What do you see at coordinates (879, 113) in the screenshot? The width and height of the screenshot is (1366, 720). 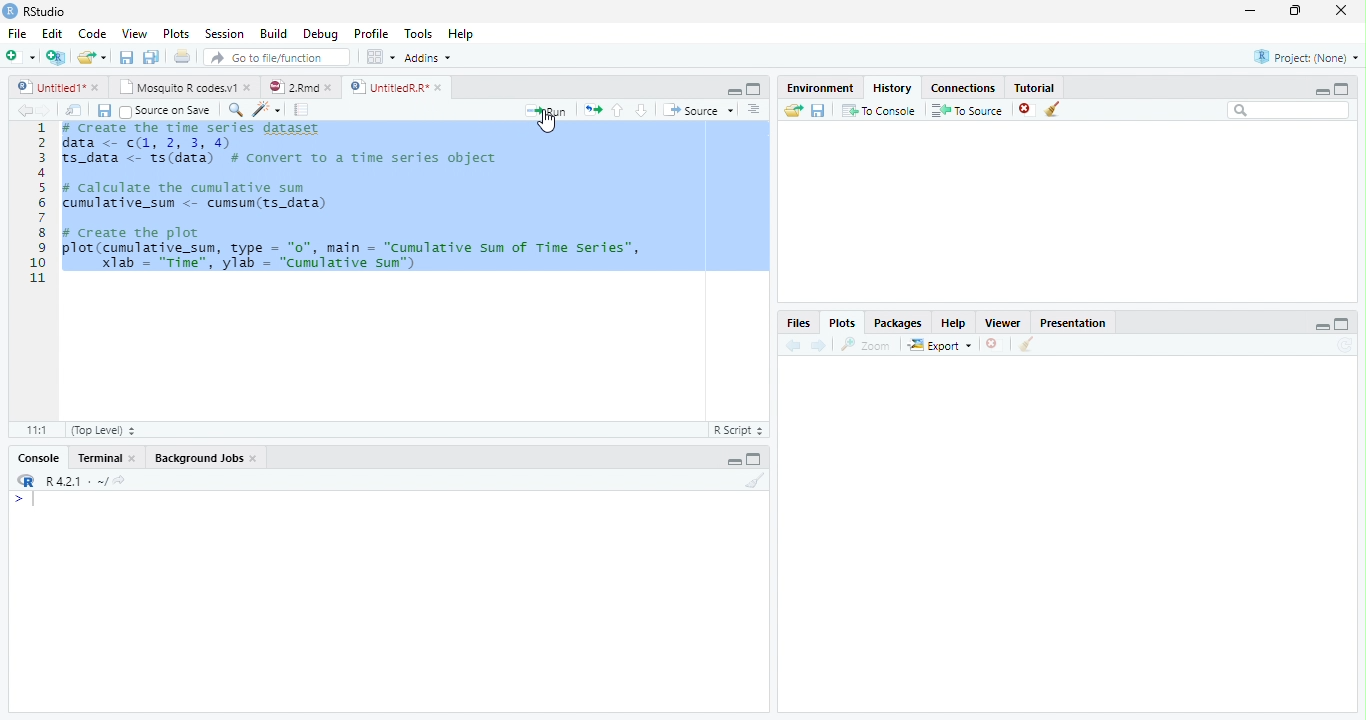 I see `To Console` at bounding box center [879, 113].